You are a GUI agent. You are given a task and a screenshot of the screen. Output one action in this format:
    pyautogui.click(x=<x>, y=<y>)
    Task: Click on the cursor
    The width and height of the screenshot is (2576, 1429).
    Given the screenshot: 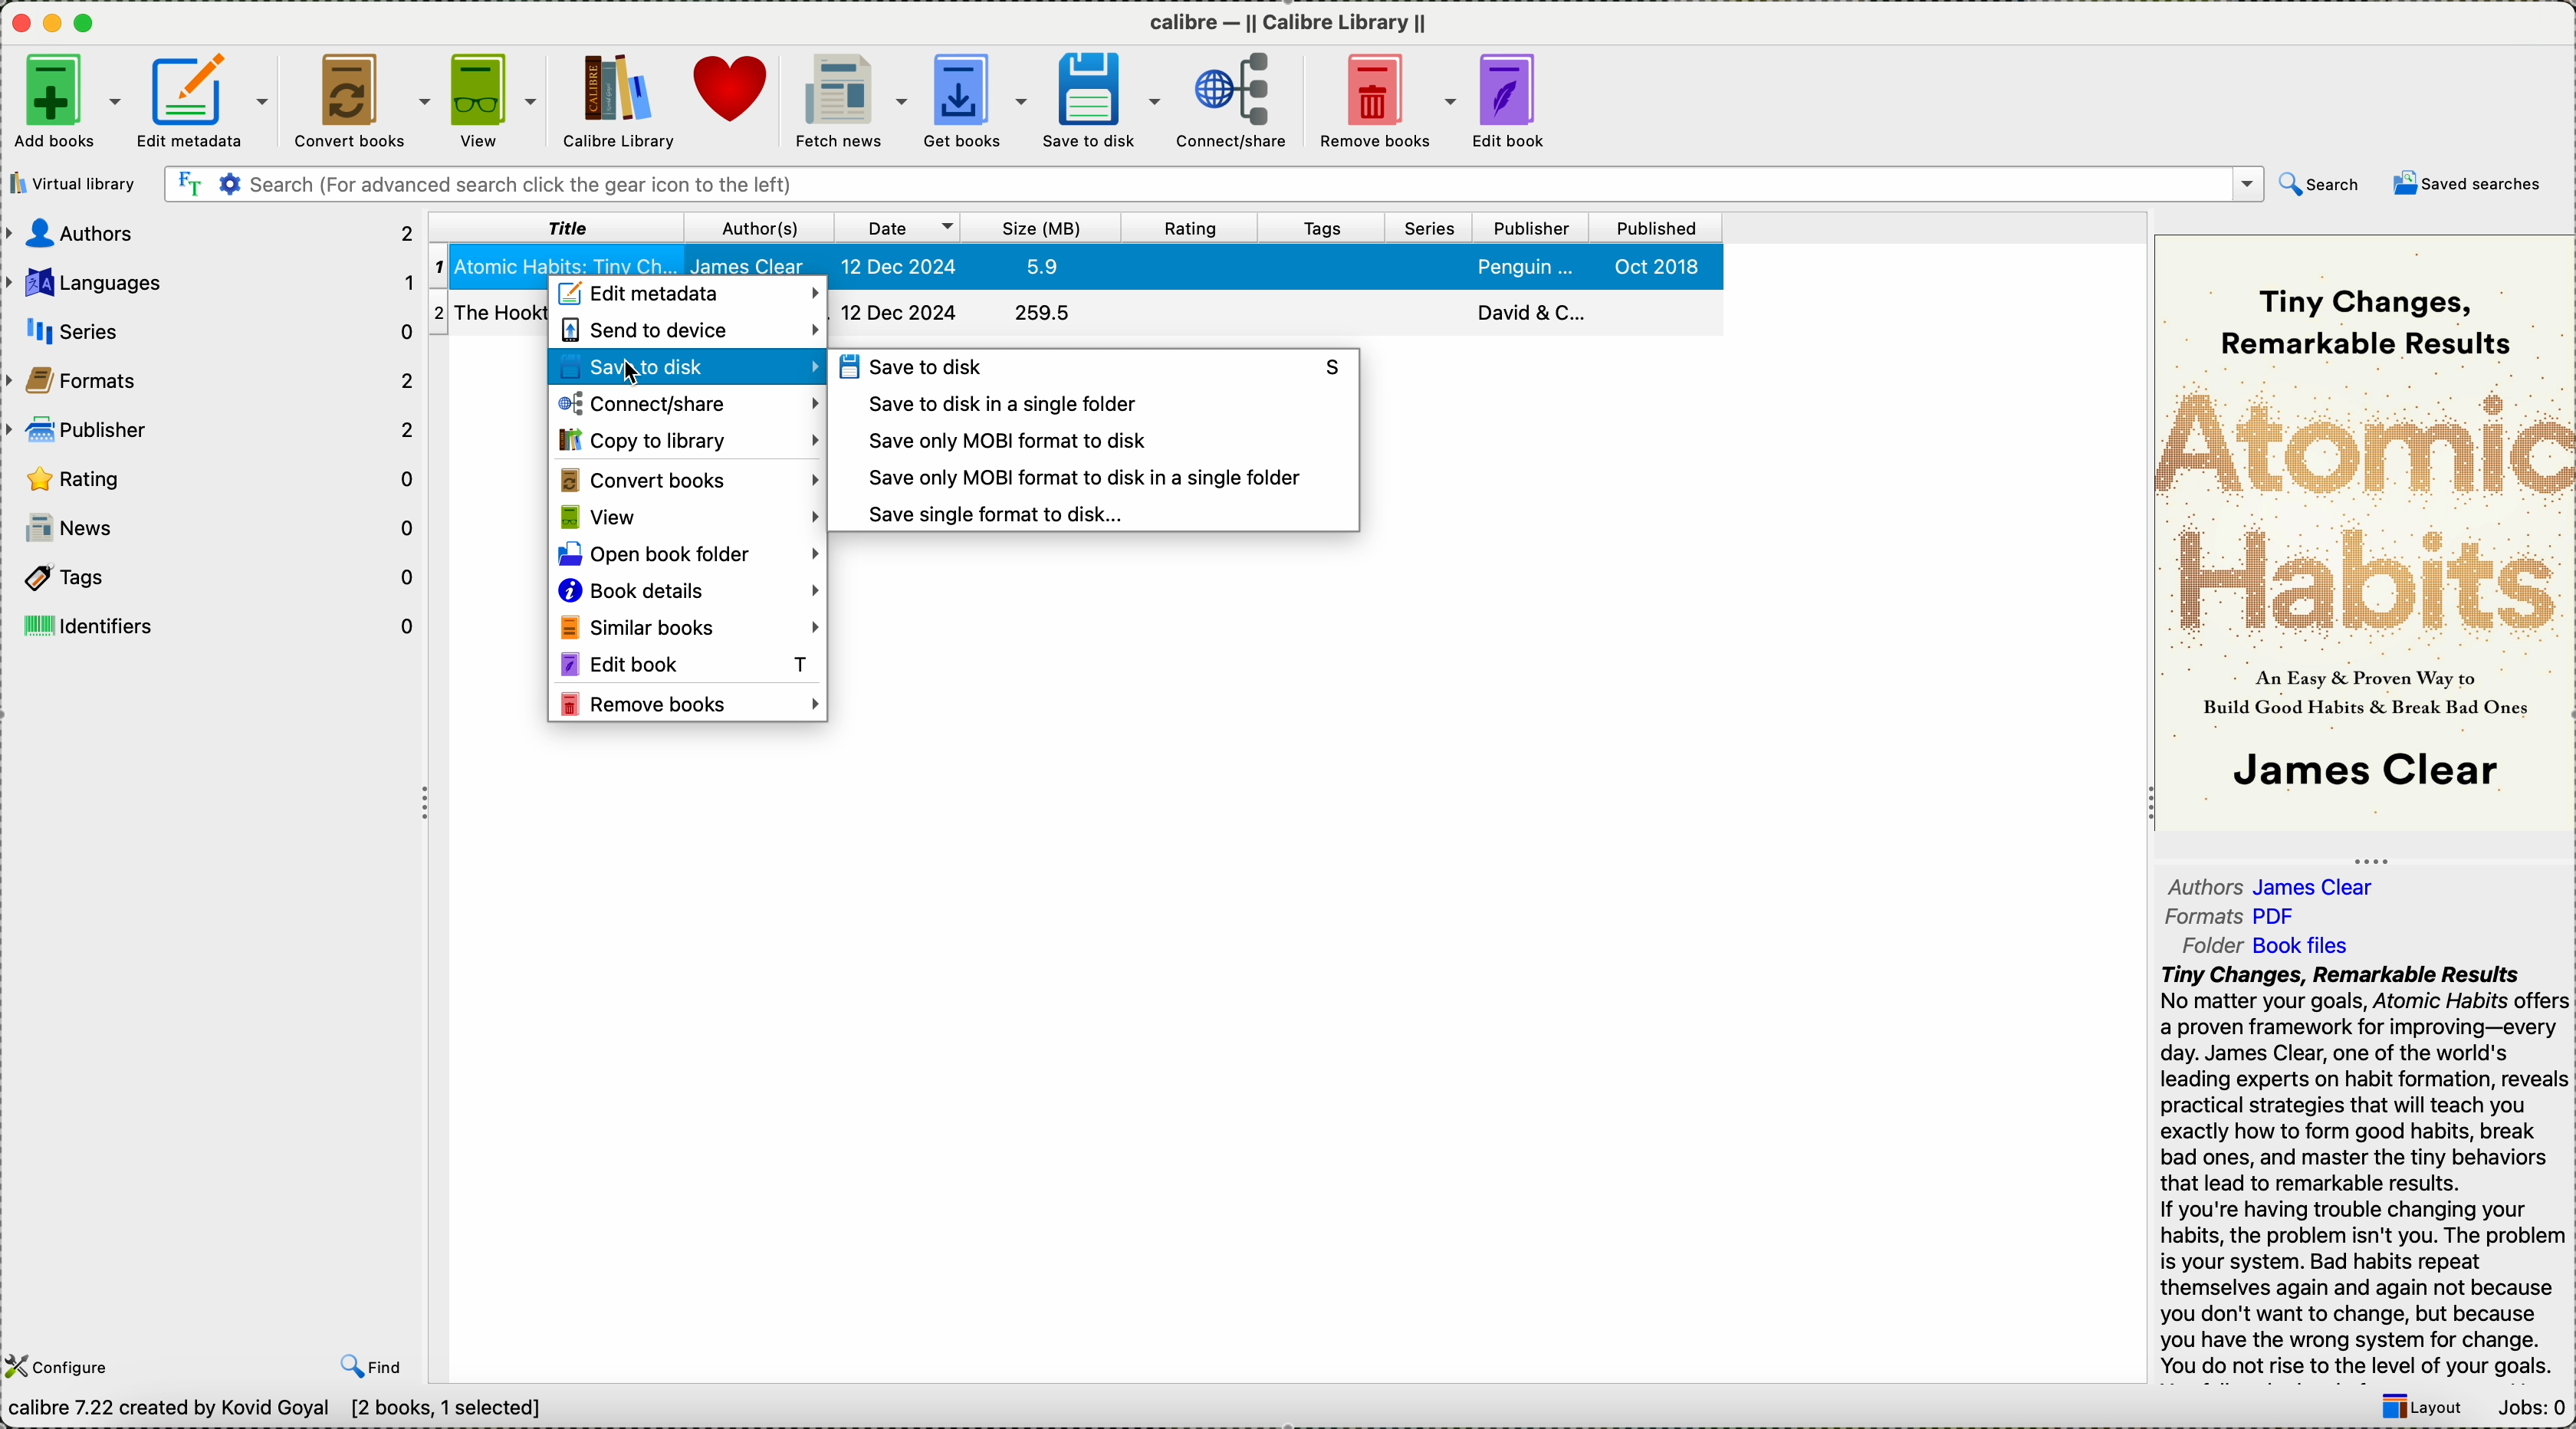 What is the action you would take?
    pyautogui.click(x=641, y=371)
    